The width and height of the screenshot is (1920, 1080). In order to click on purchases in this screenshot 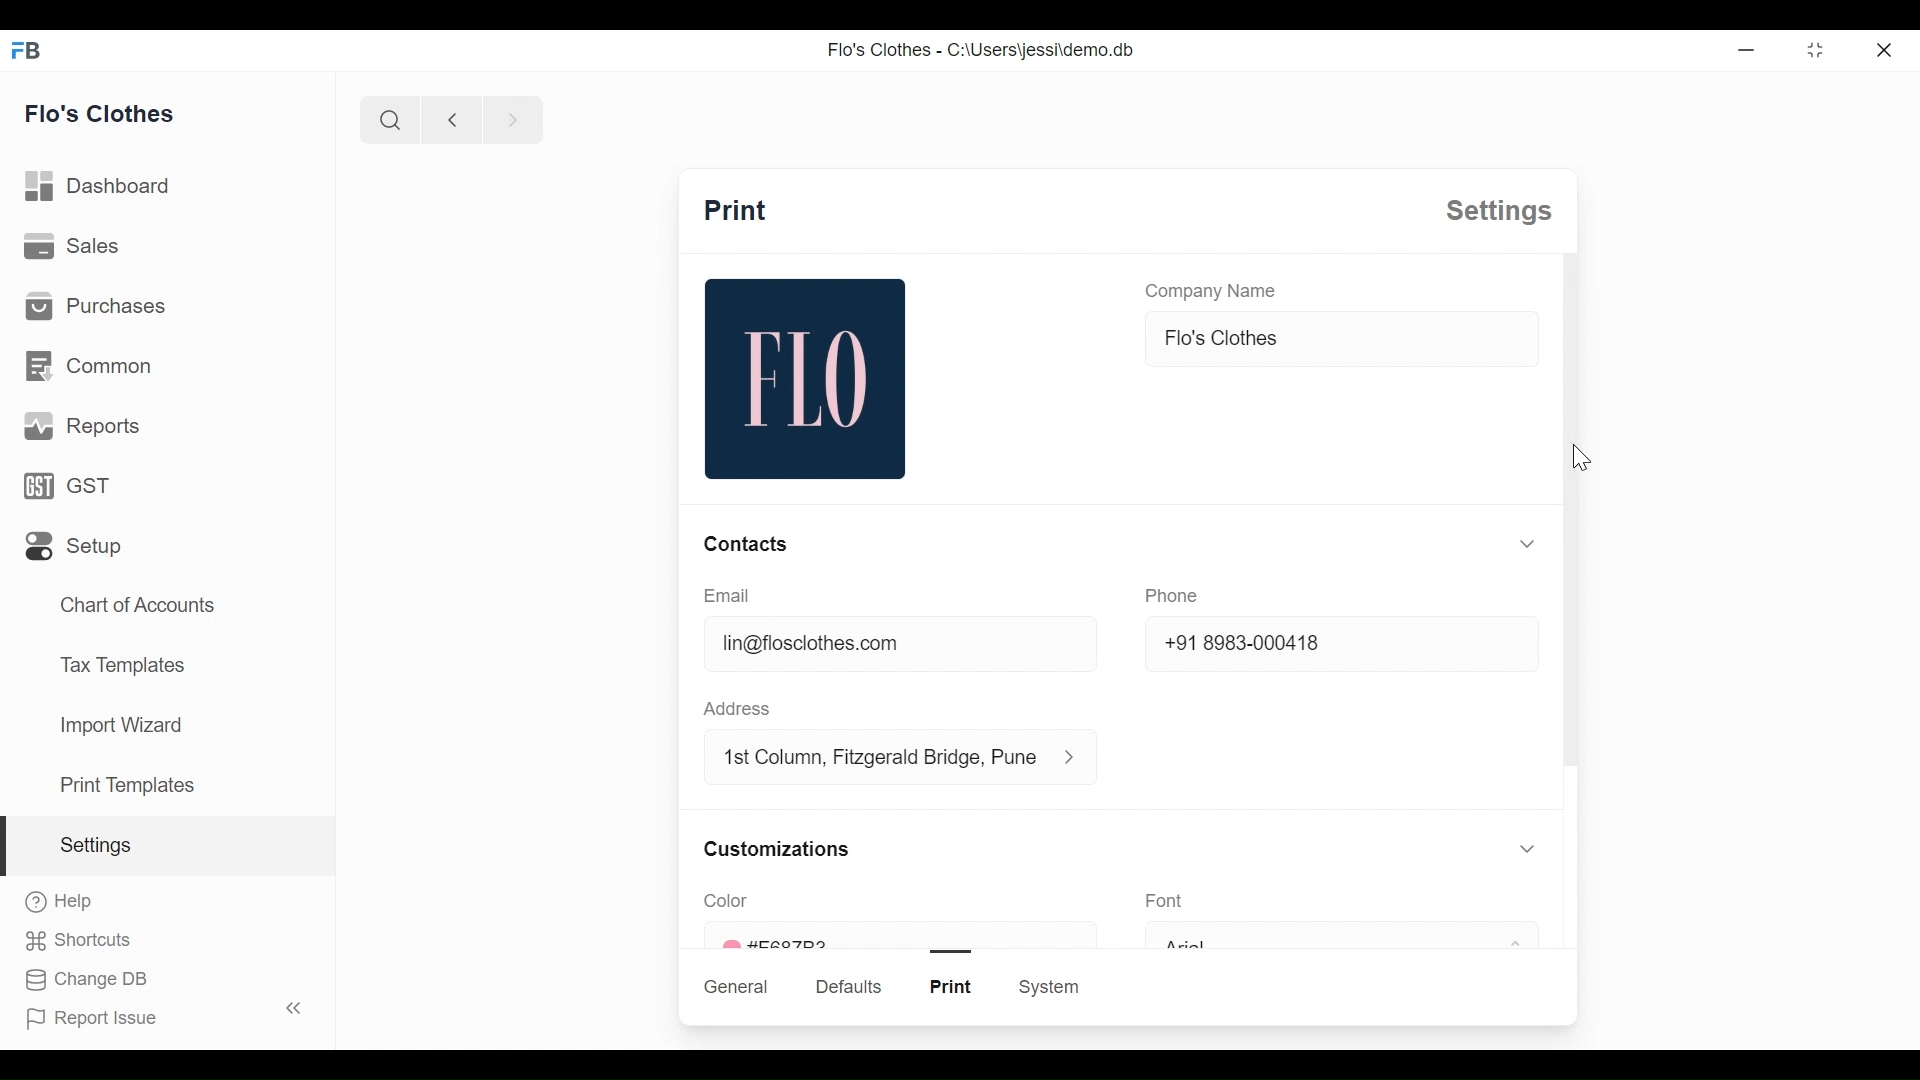, I will do `click(94, 305)`.